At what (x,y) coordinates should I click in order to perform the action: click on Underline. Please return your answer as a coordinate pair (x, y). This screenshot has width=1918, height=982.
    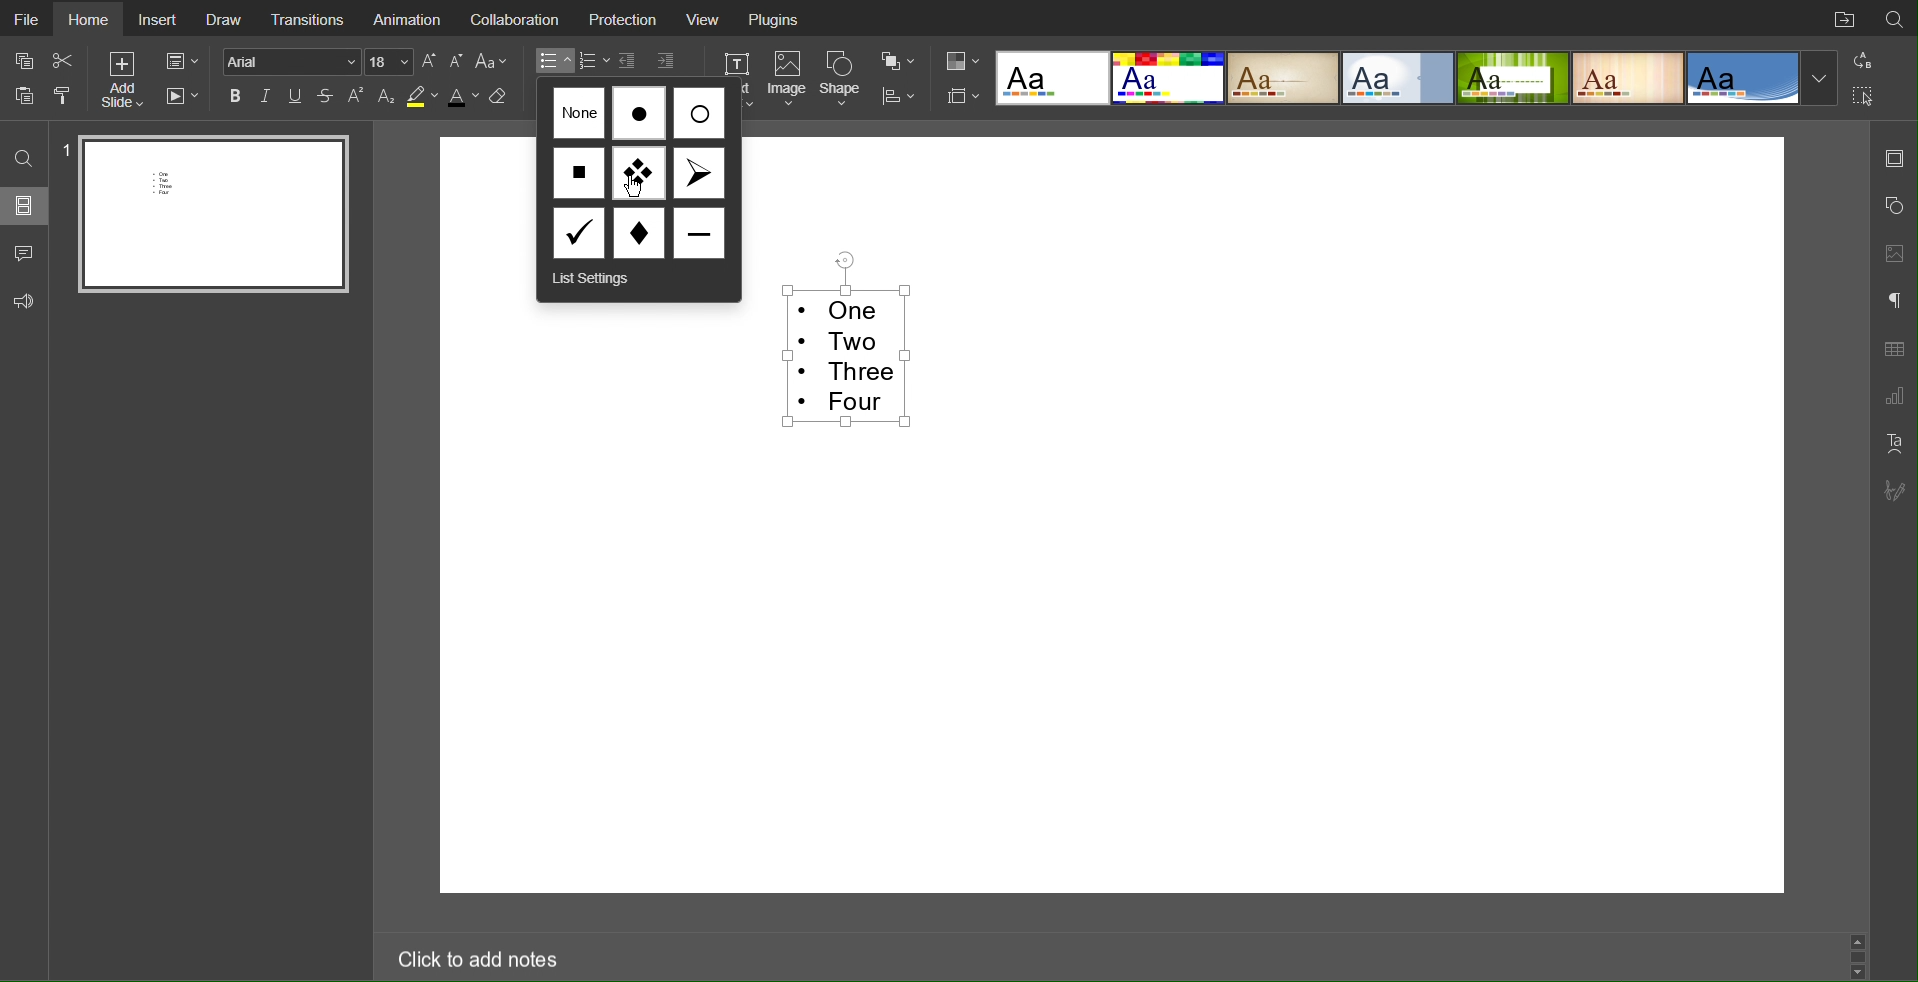
    Looking at the image, I should click on (297, 96).